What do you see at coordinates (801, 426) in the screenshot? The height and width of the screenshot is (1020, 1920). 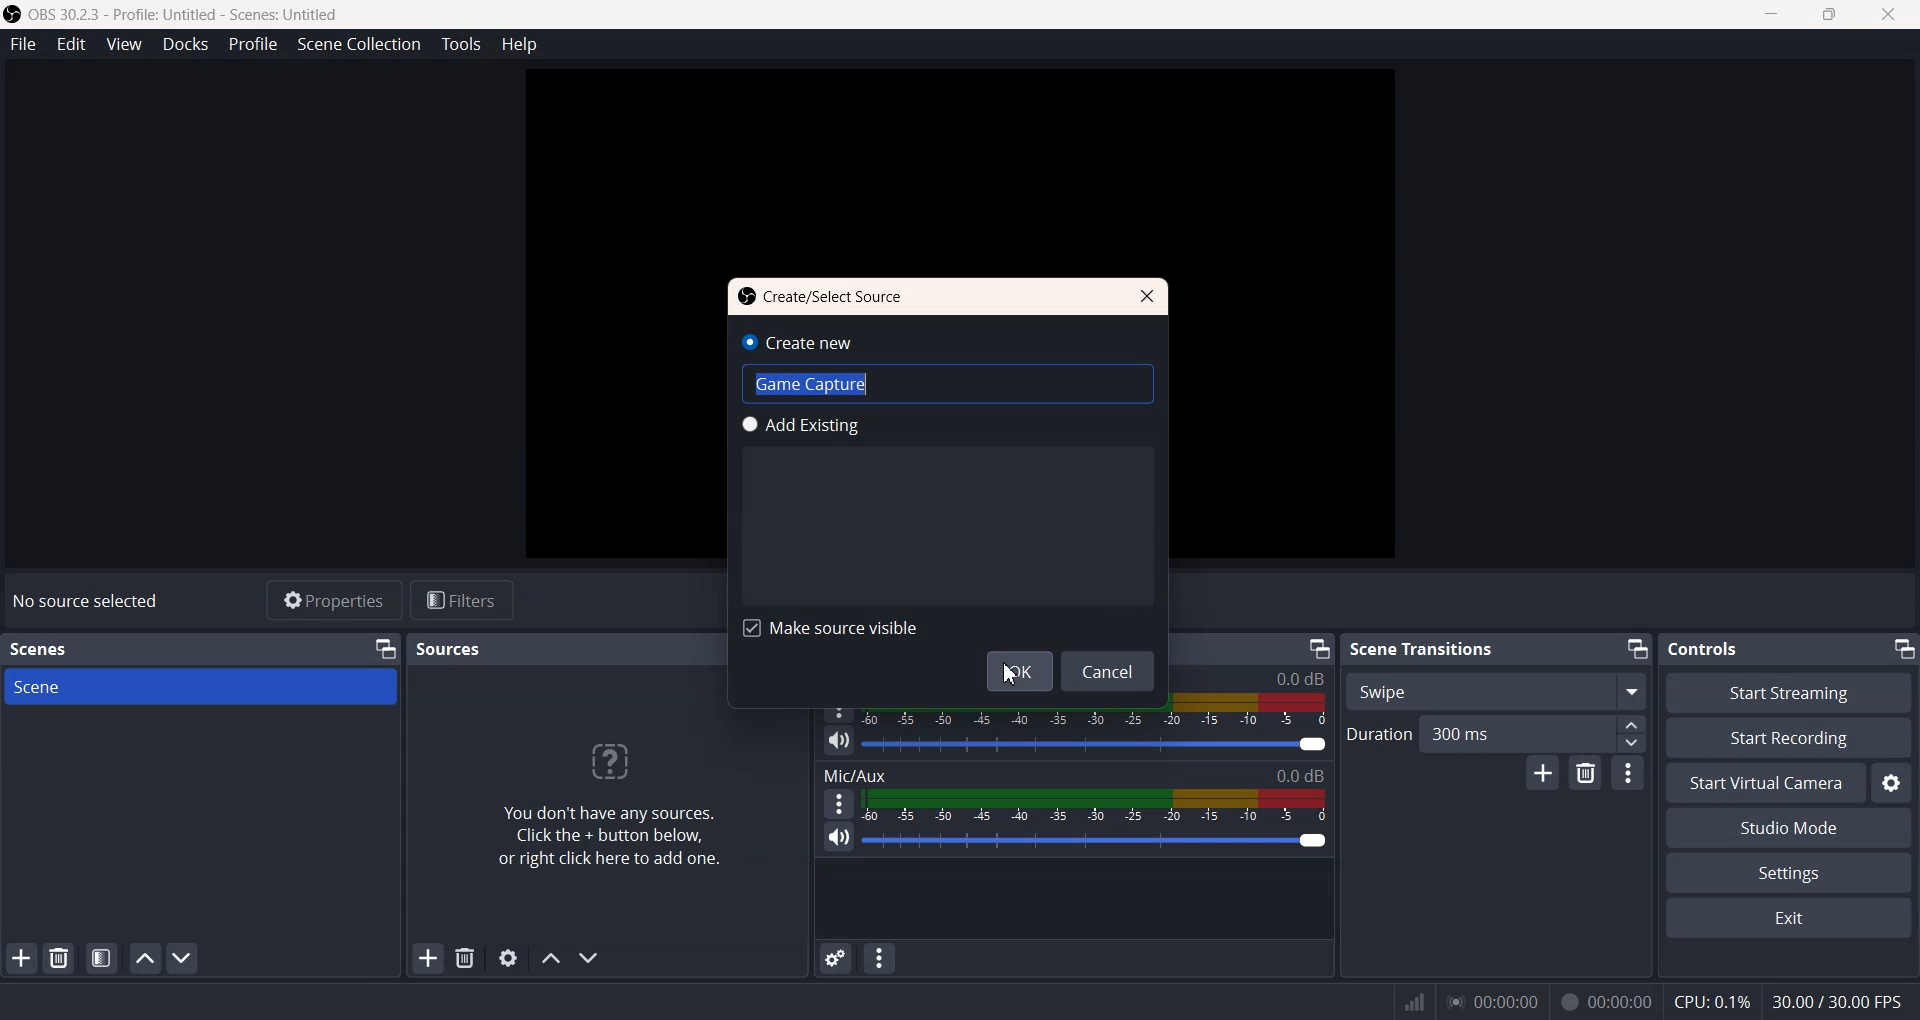 I see `Add Existing` at bounding box center [801, 426].